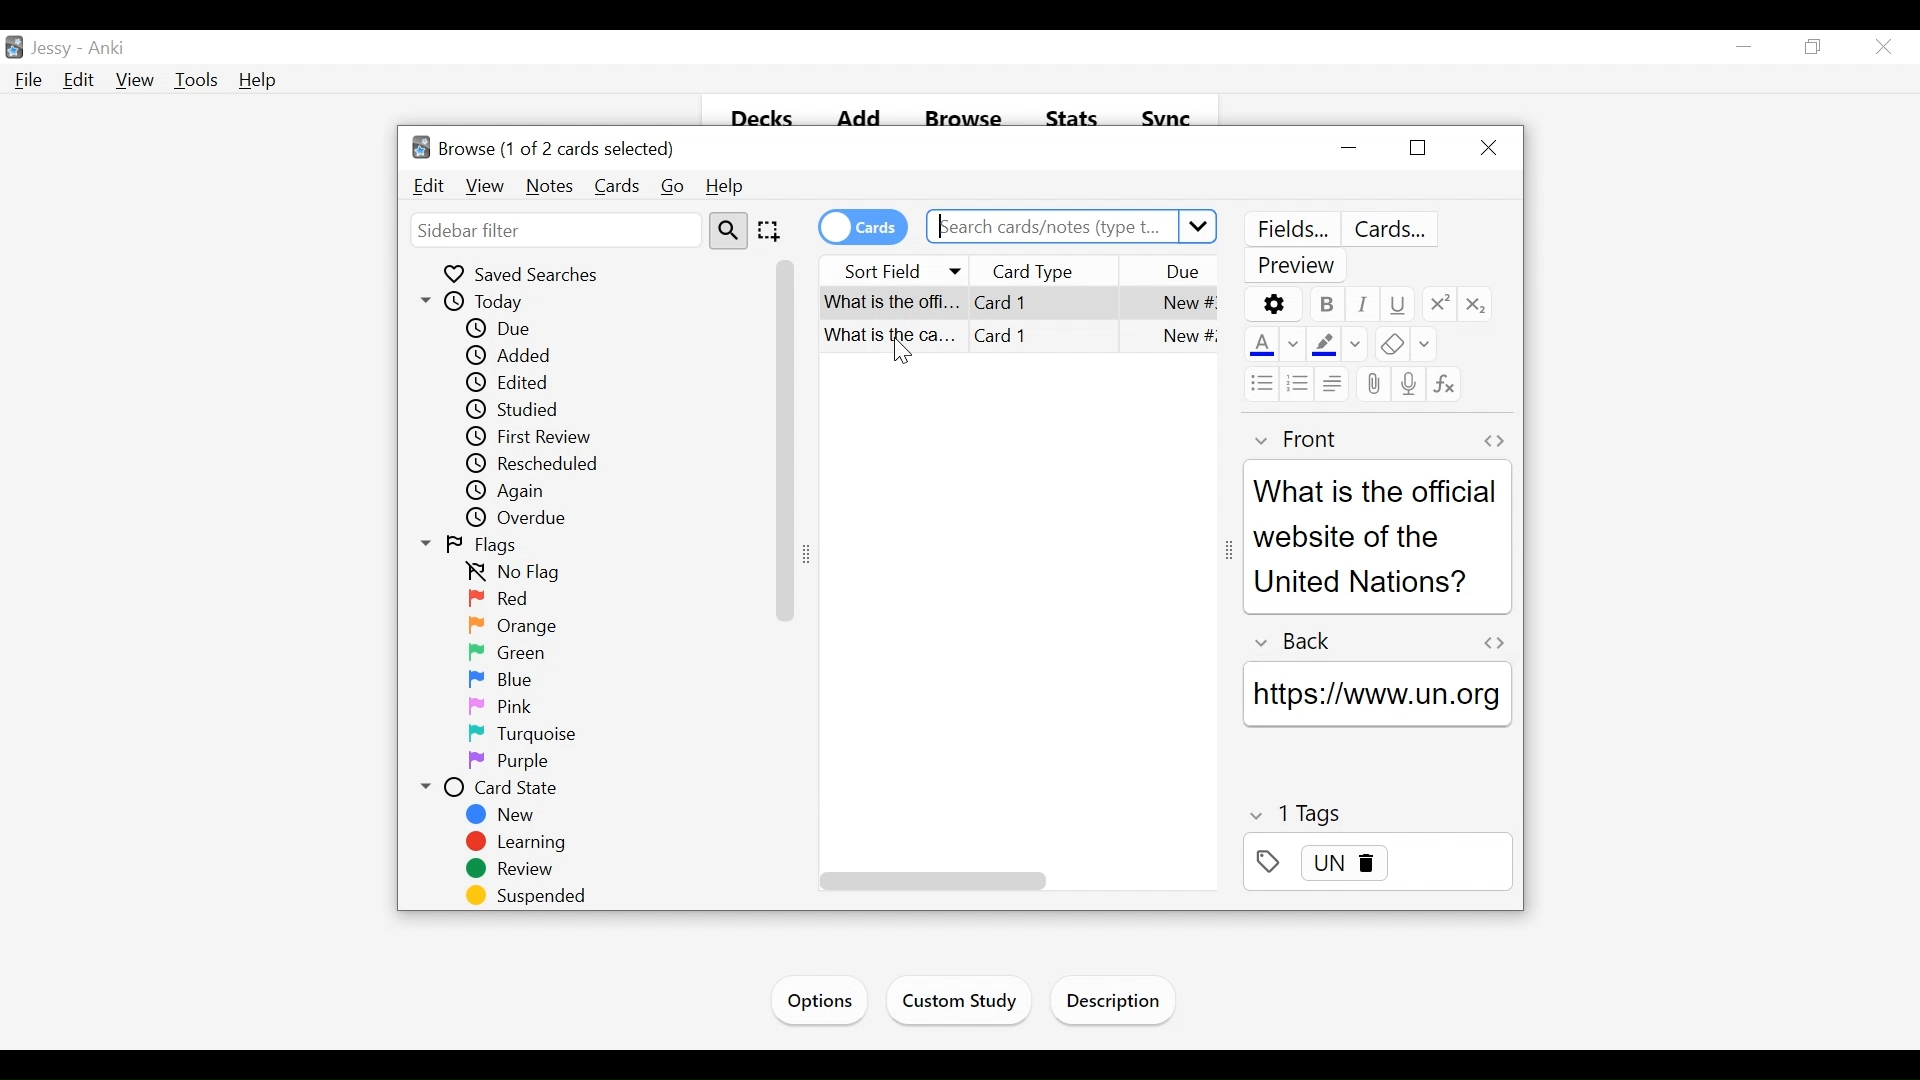 The width and height of the screenshot is (1920, 1080). What do you see at coordinates (1070, 227) in the screenshot?
I see `Search cards/notes` at bounding box center [1070, 227].